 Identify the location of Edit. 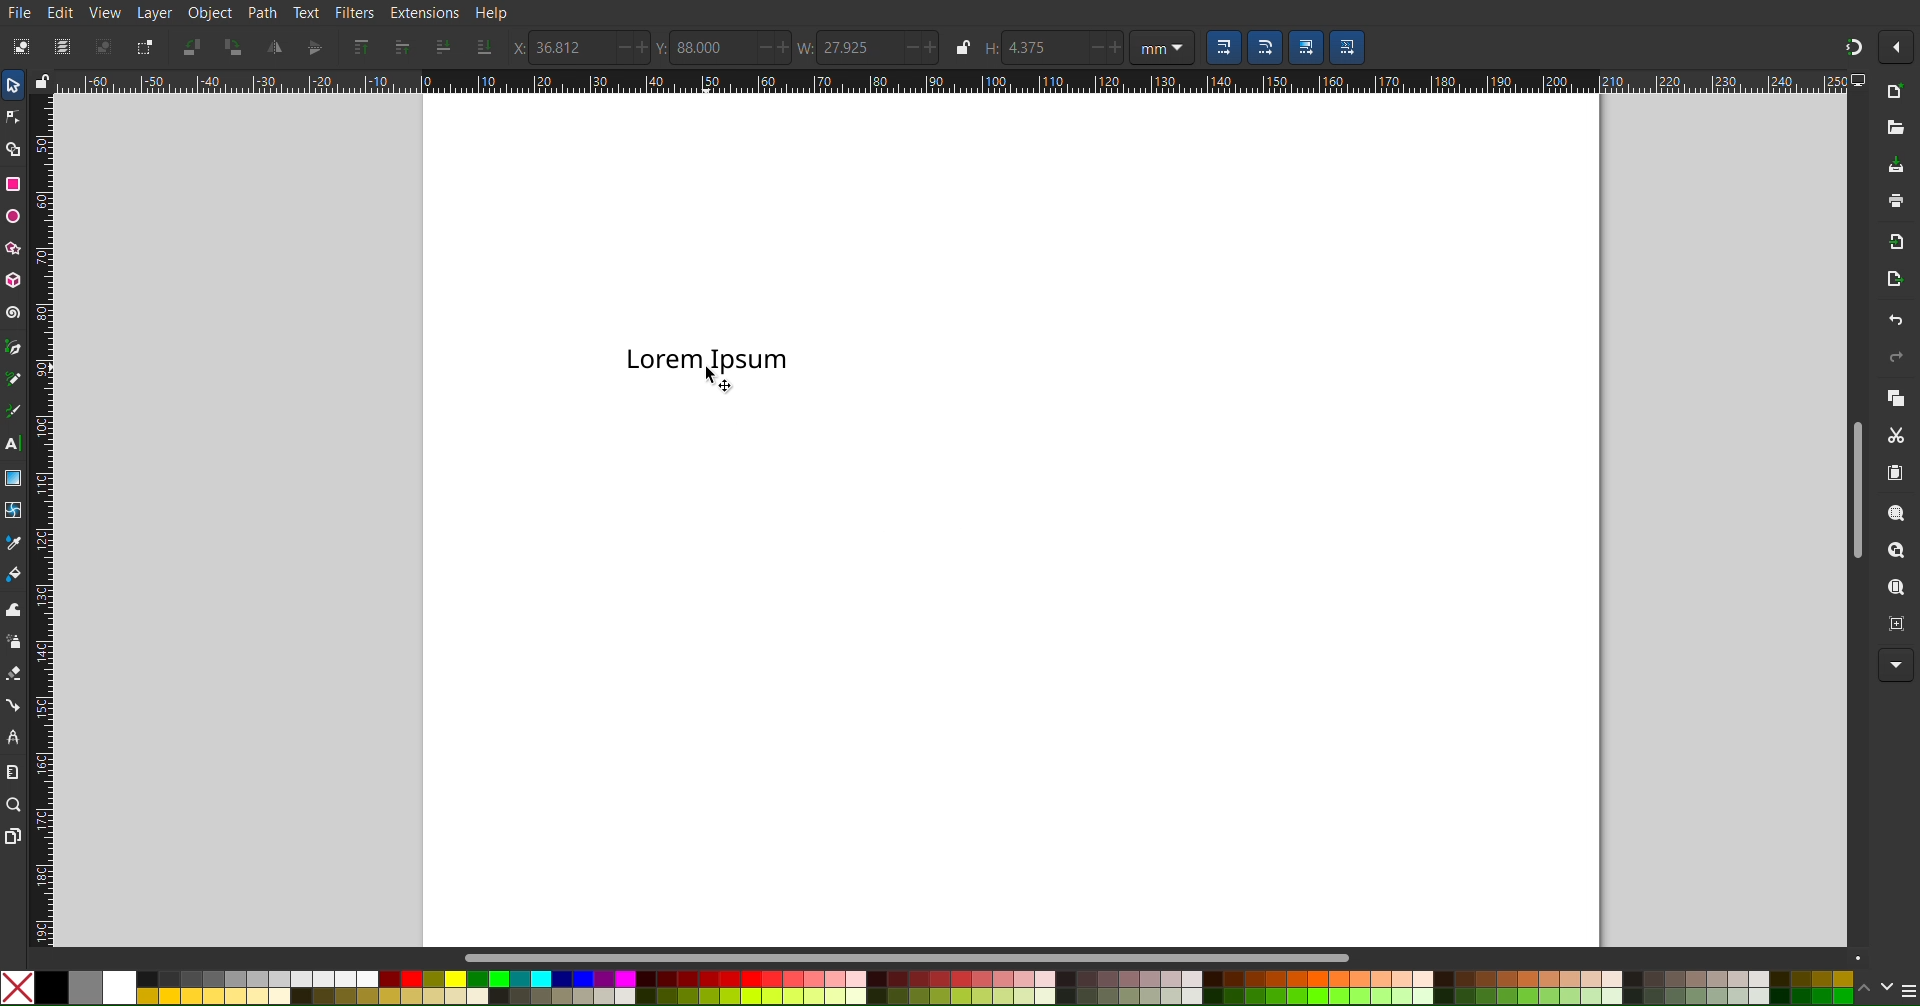
(62, 11).